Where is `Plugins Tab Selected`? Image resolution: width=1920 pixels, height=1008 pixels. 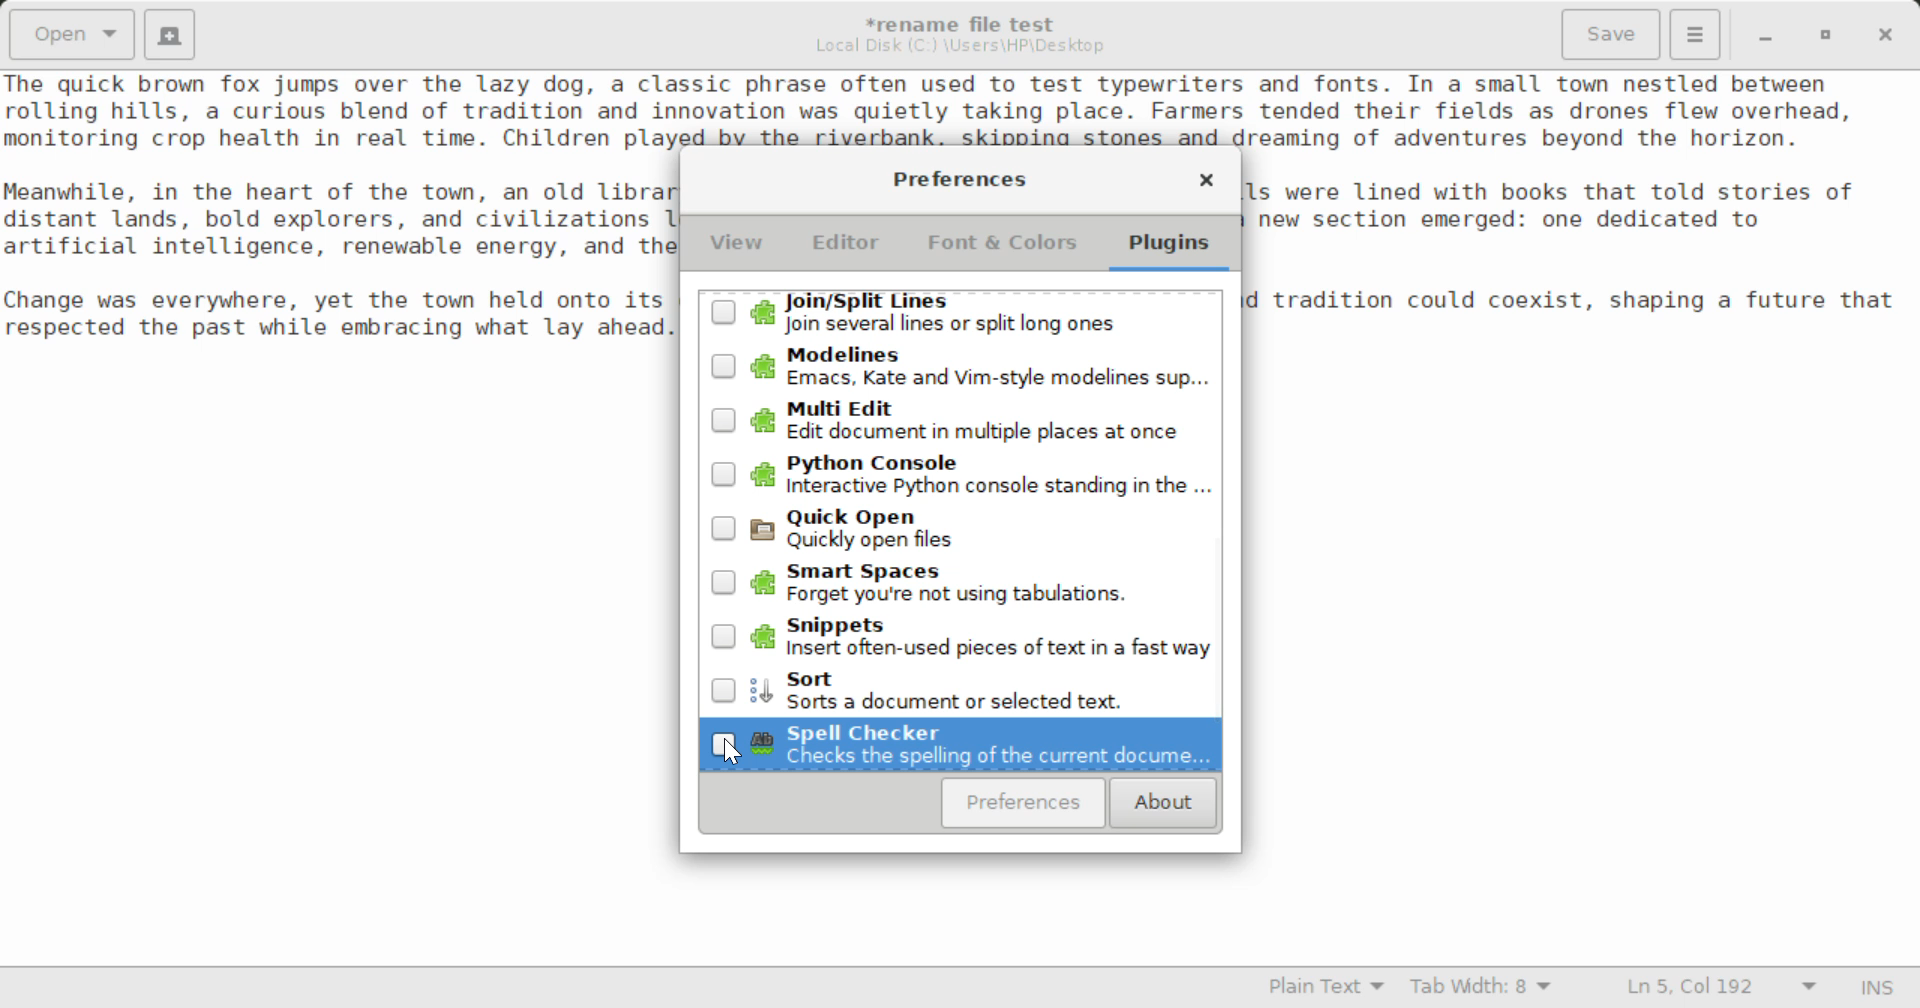 Plugins Tab Selected is located at coordinates (1174, 250).